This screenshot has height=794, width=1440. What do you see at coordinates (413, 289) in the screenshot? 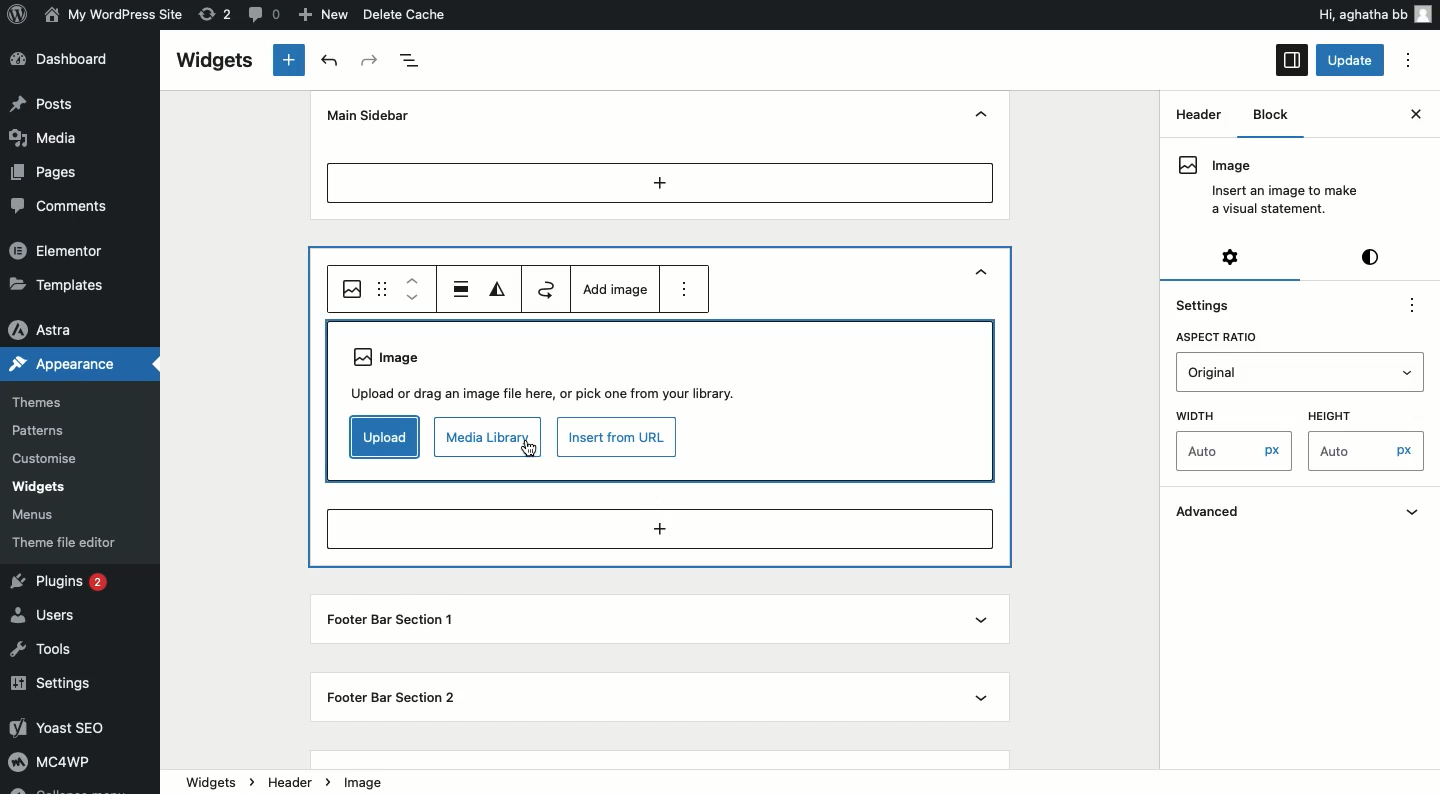
I see `Move up down` at bounding box center [413, 289].